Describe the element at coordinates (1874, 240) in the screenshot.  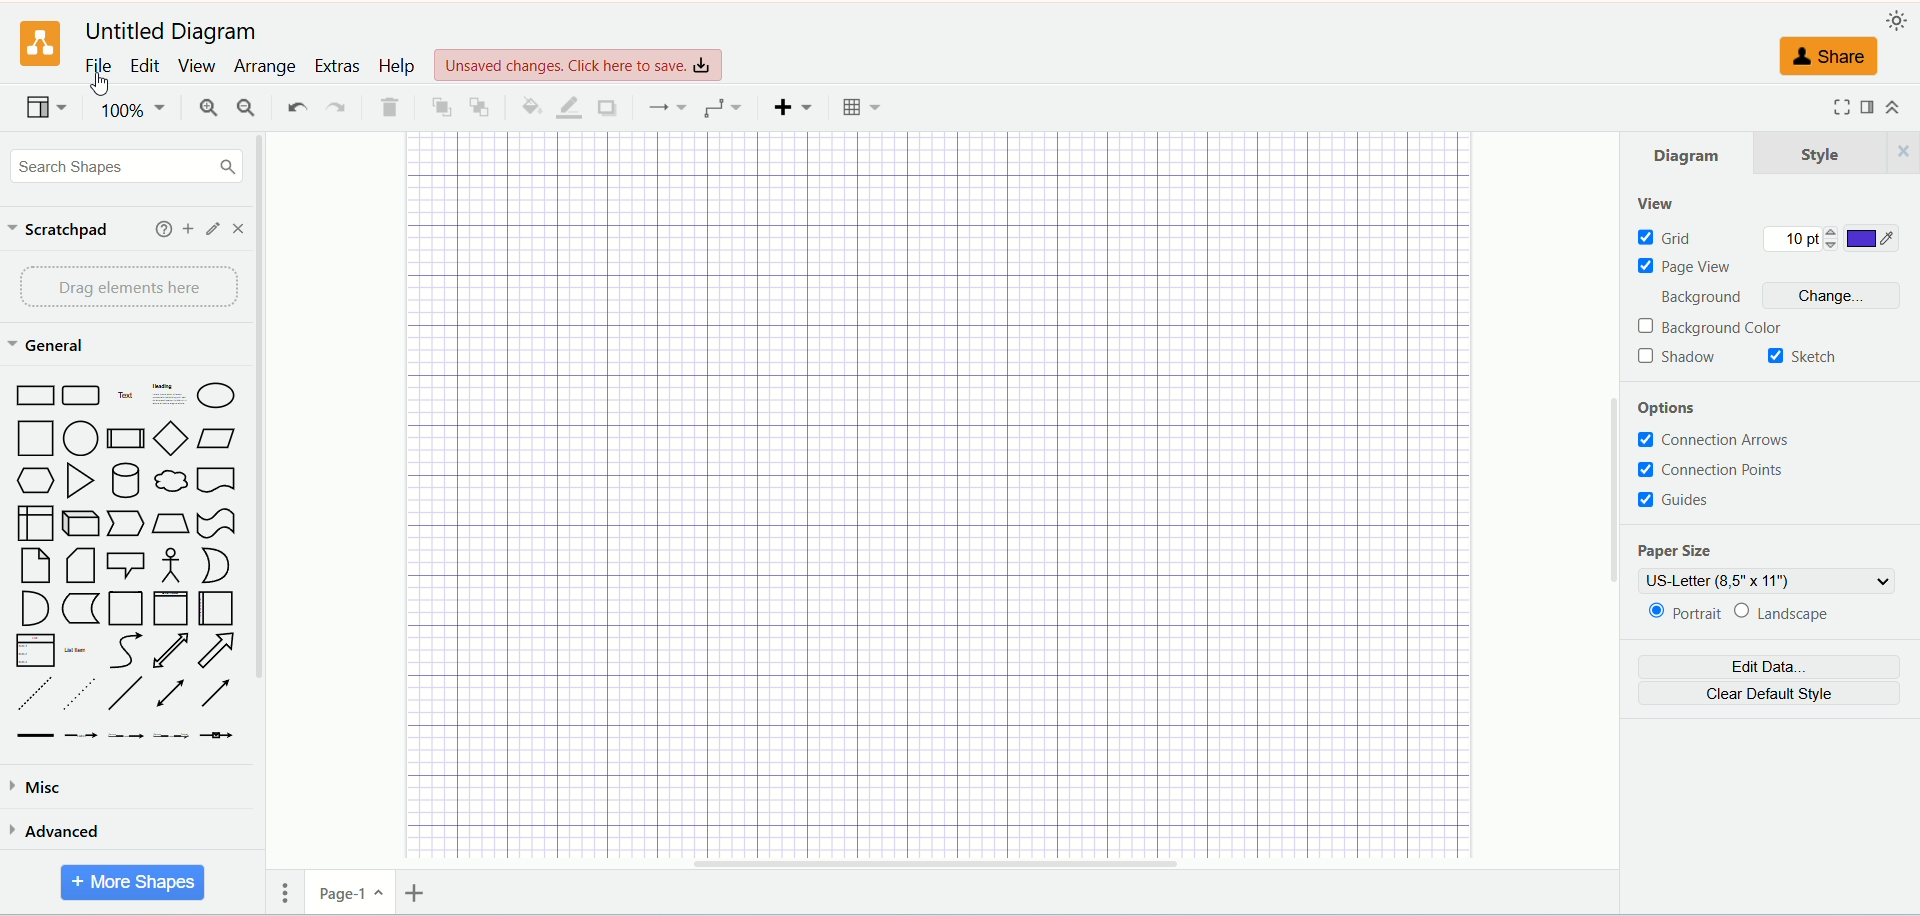
I see `color` at that location.